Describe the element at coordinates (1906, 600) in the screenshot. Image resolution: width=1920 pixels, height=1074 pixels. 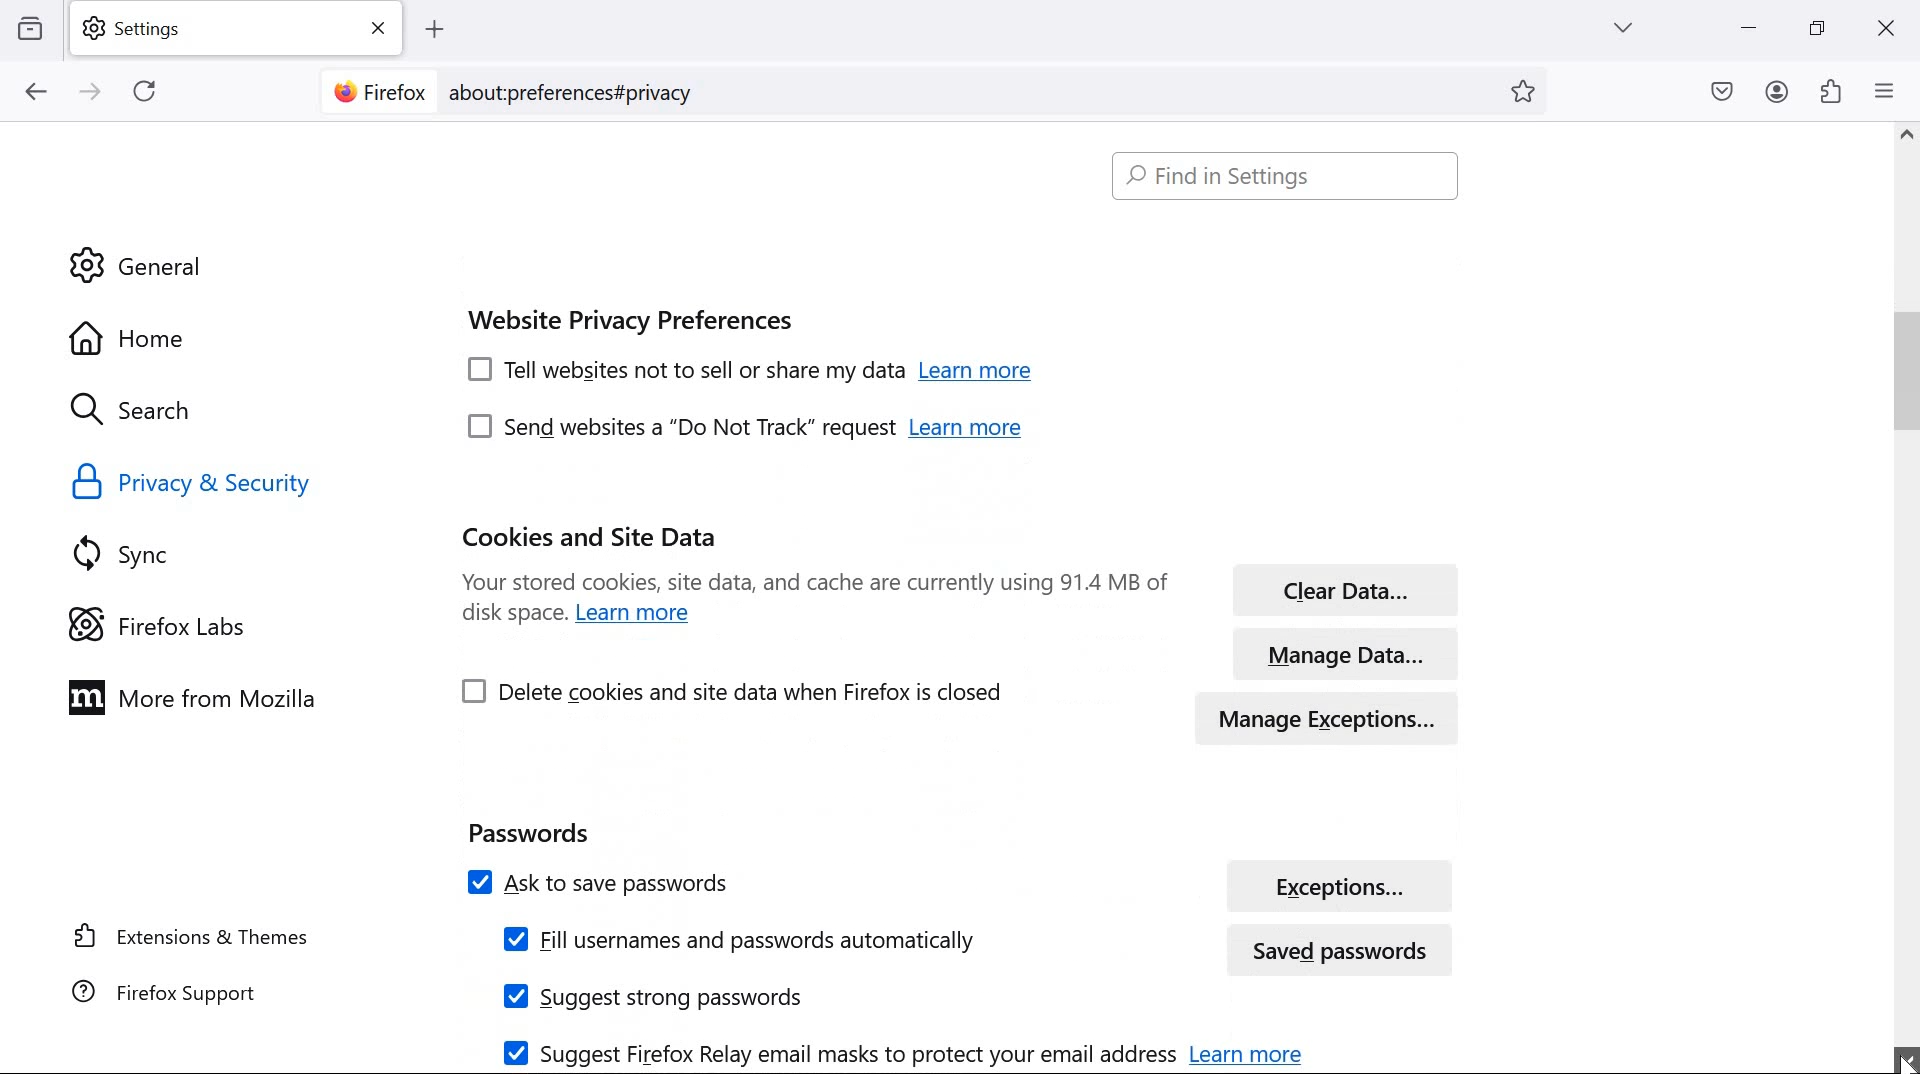
I see `scrollbar` at that location.